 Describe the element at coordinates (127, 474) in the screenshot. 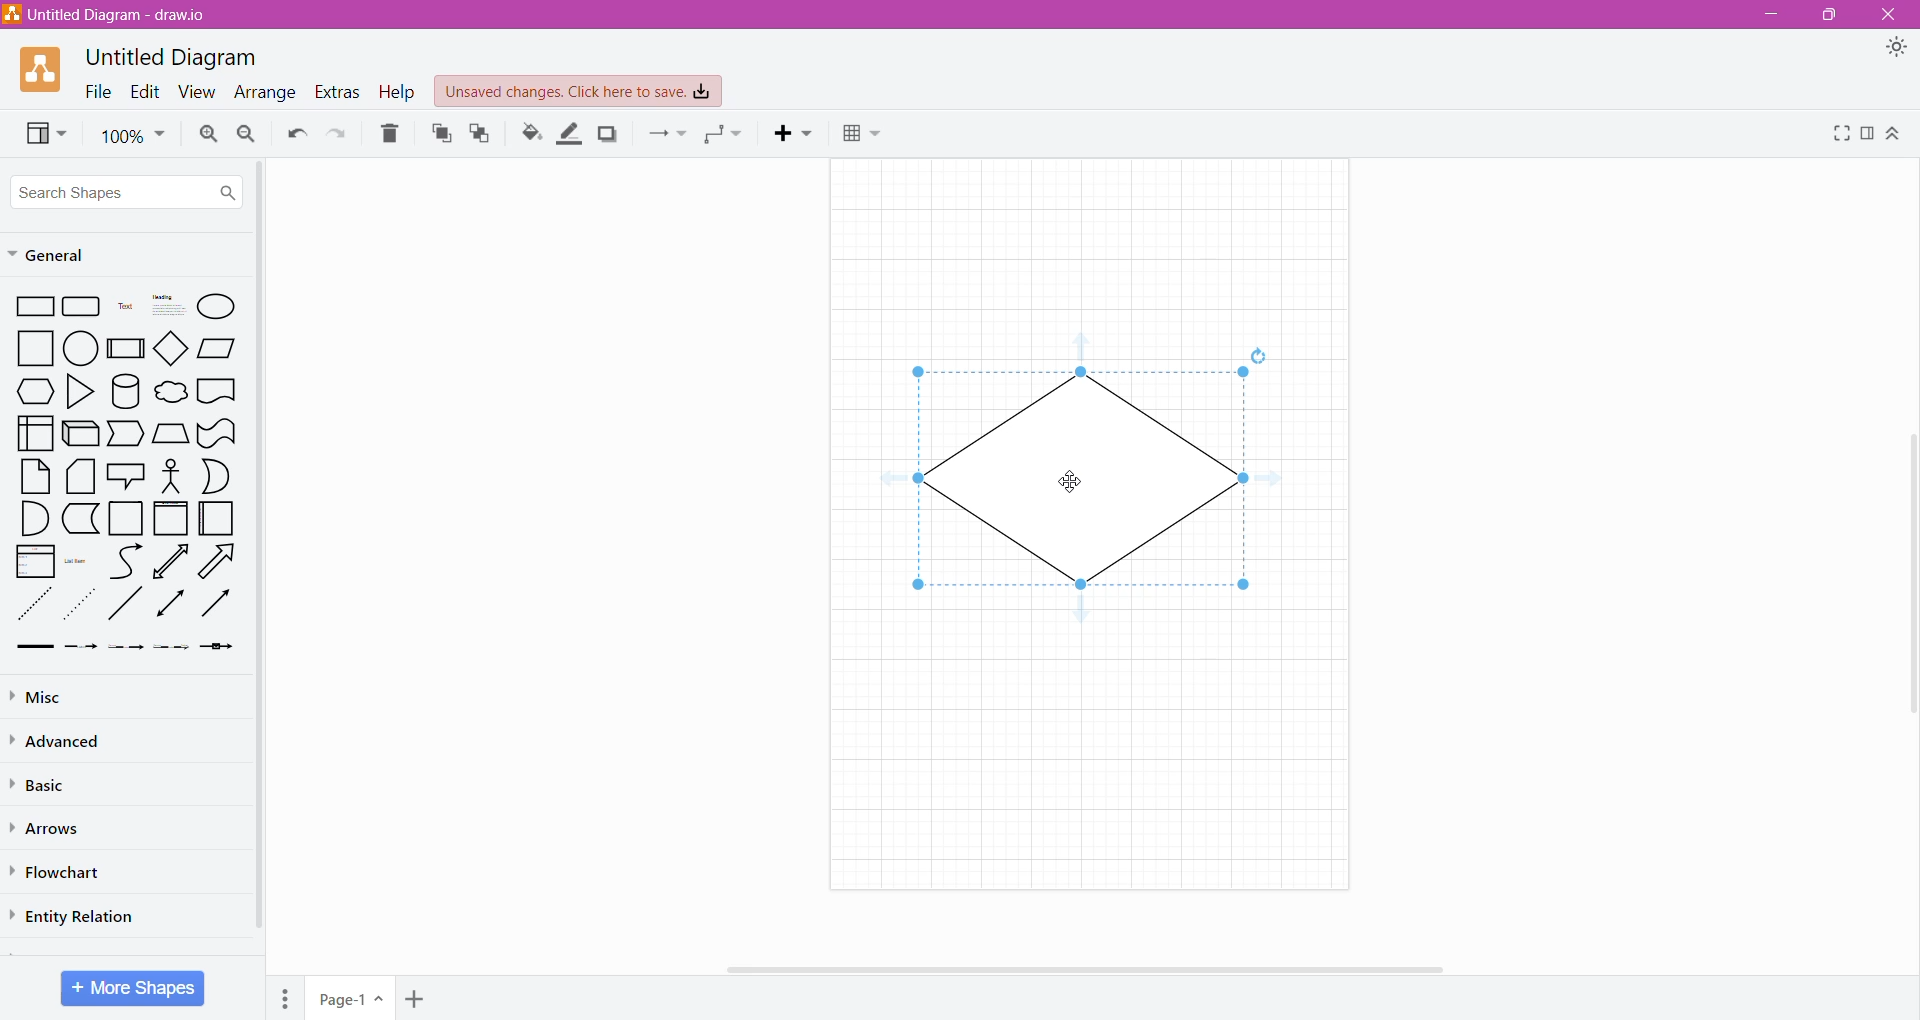

I see `Shapes` at that location.